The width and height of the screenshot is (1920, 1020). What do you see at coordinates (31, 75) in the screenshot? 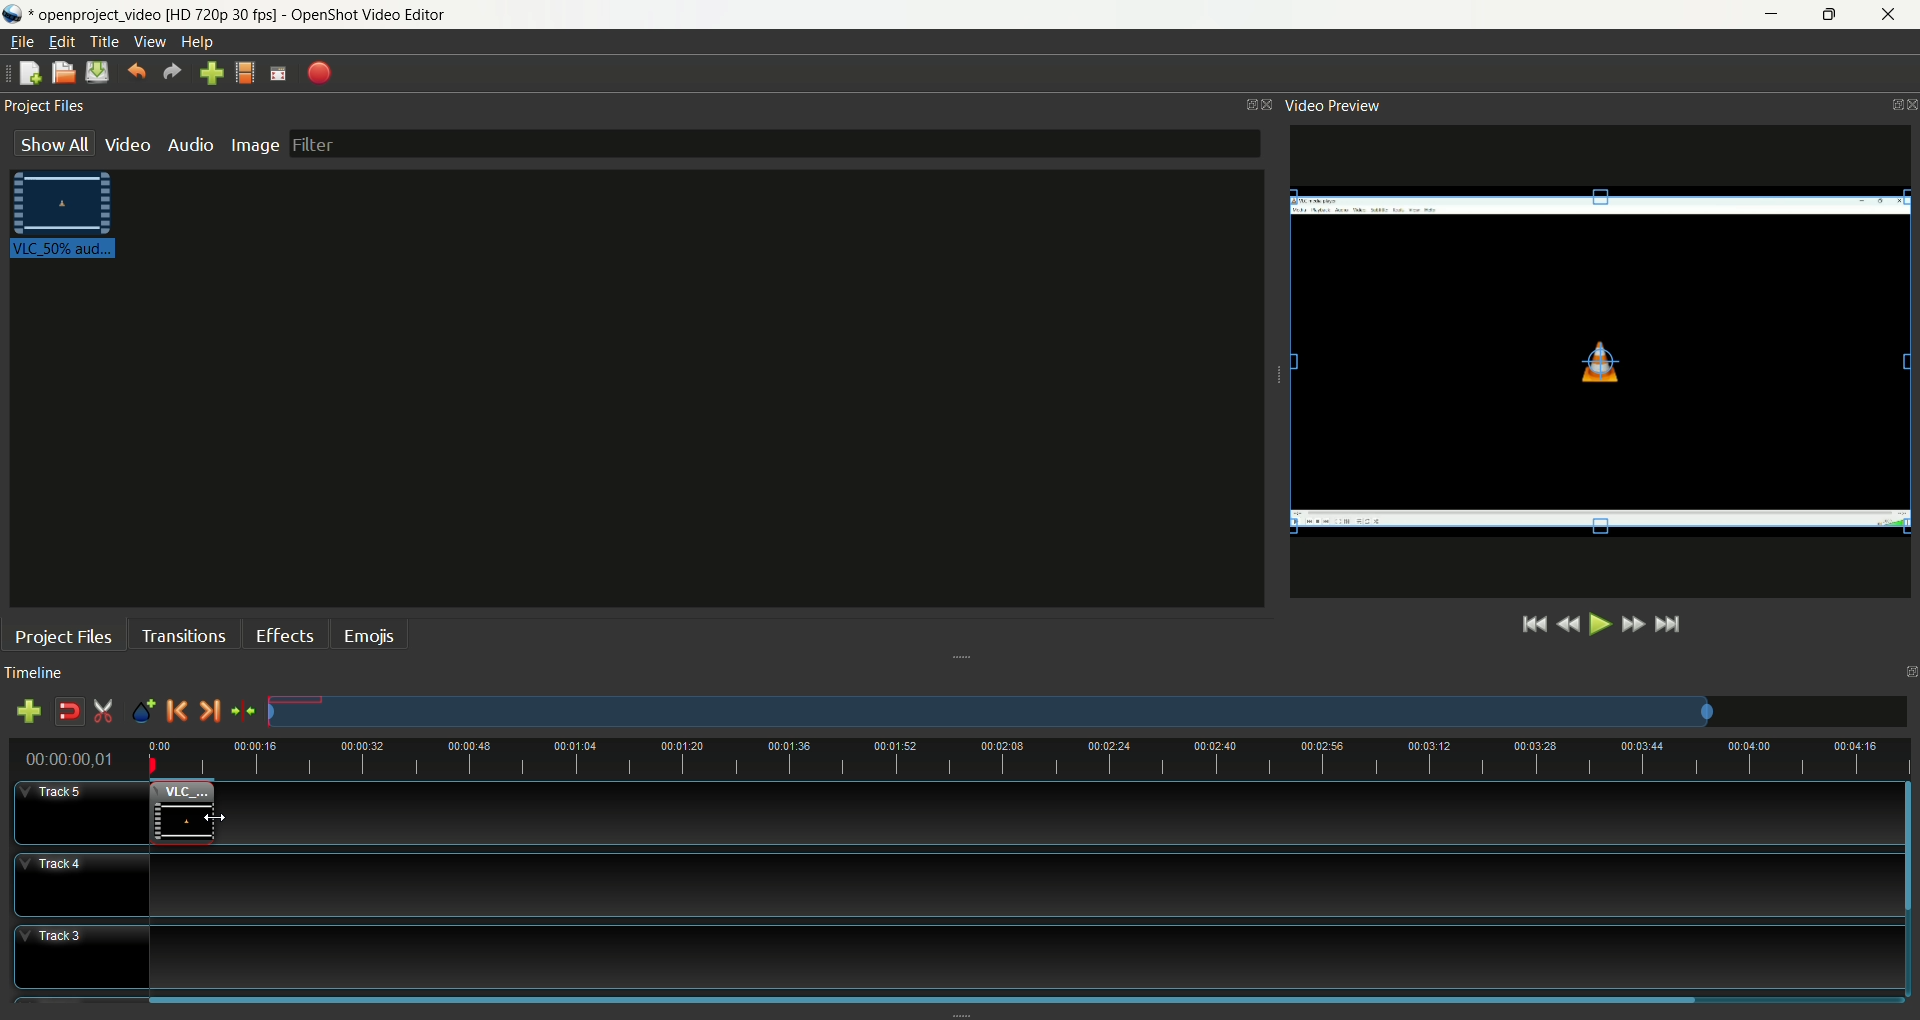
I see `new project` at bounding box center [31, 75].